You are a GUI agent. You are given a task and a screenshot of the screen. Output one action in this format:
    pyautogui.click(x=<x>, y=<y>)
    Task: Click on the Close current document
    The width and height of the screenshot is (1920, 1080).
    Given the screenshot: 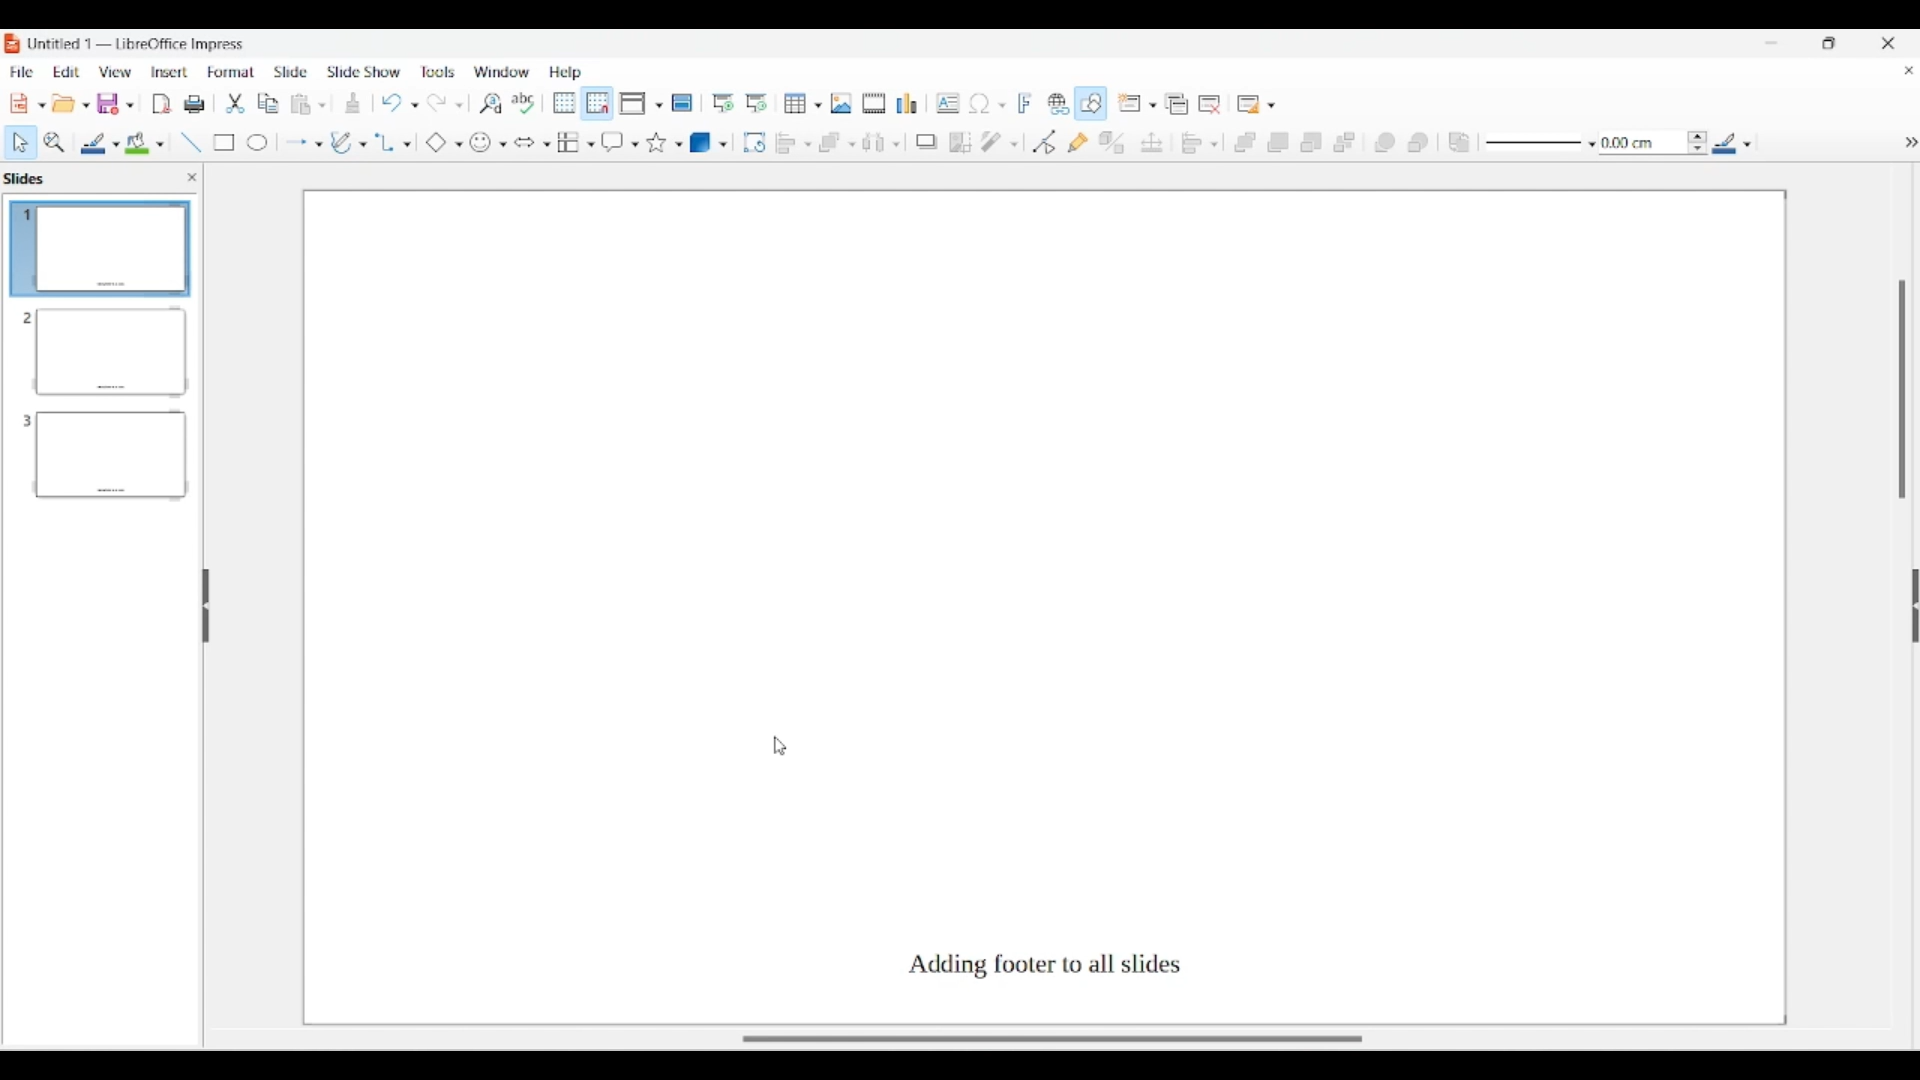 What is the action you would take?
    pyautogui.click(x=1909, y=70)
    